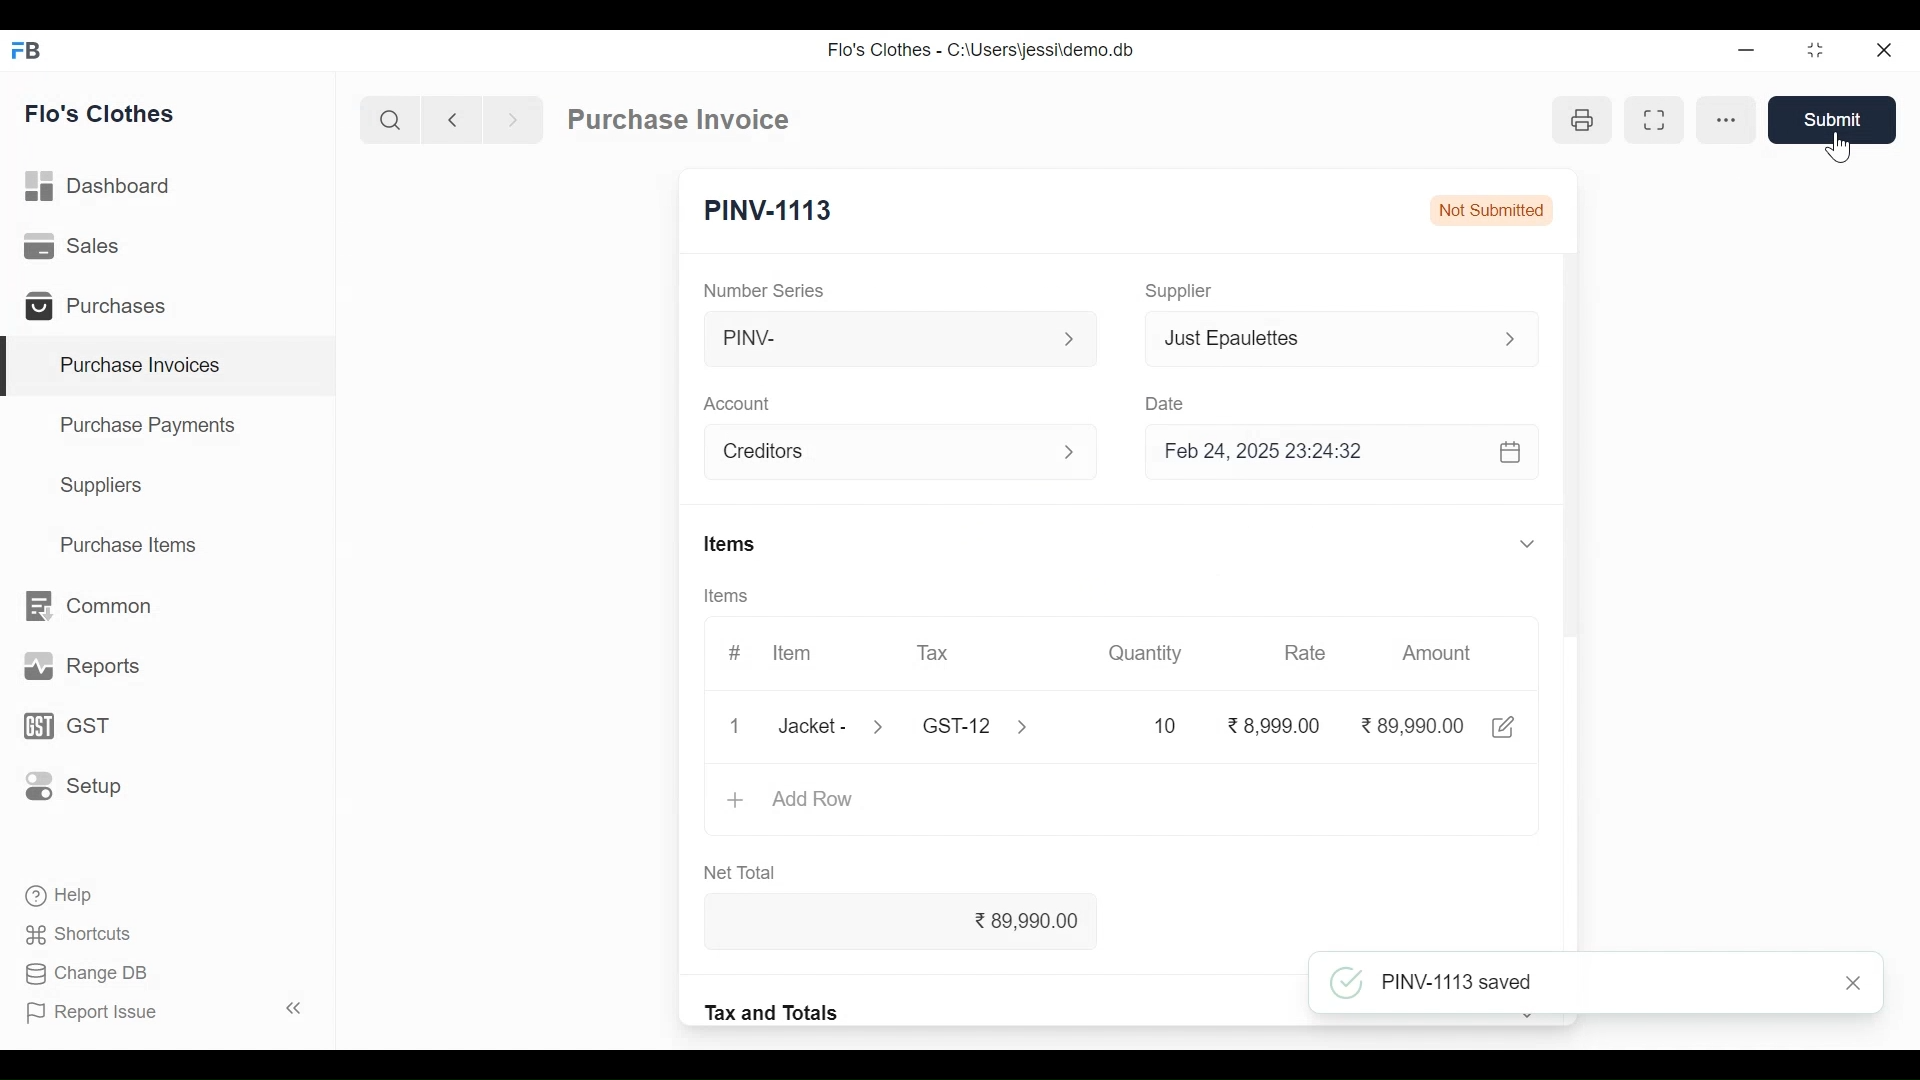  Describe the element at coordinates (1275, 726) in the screenshot. I see `8,999.00` at that location.